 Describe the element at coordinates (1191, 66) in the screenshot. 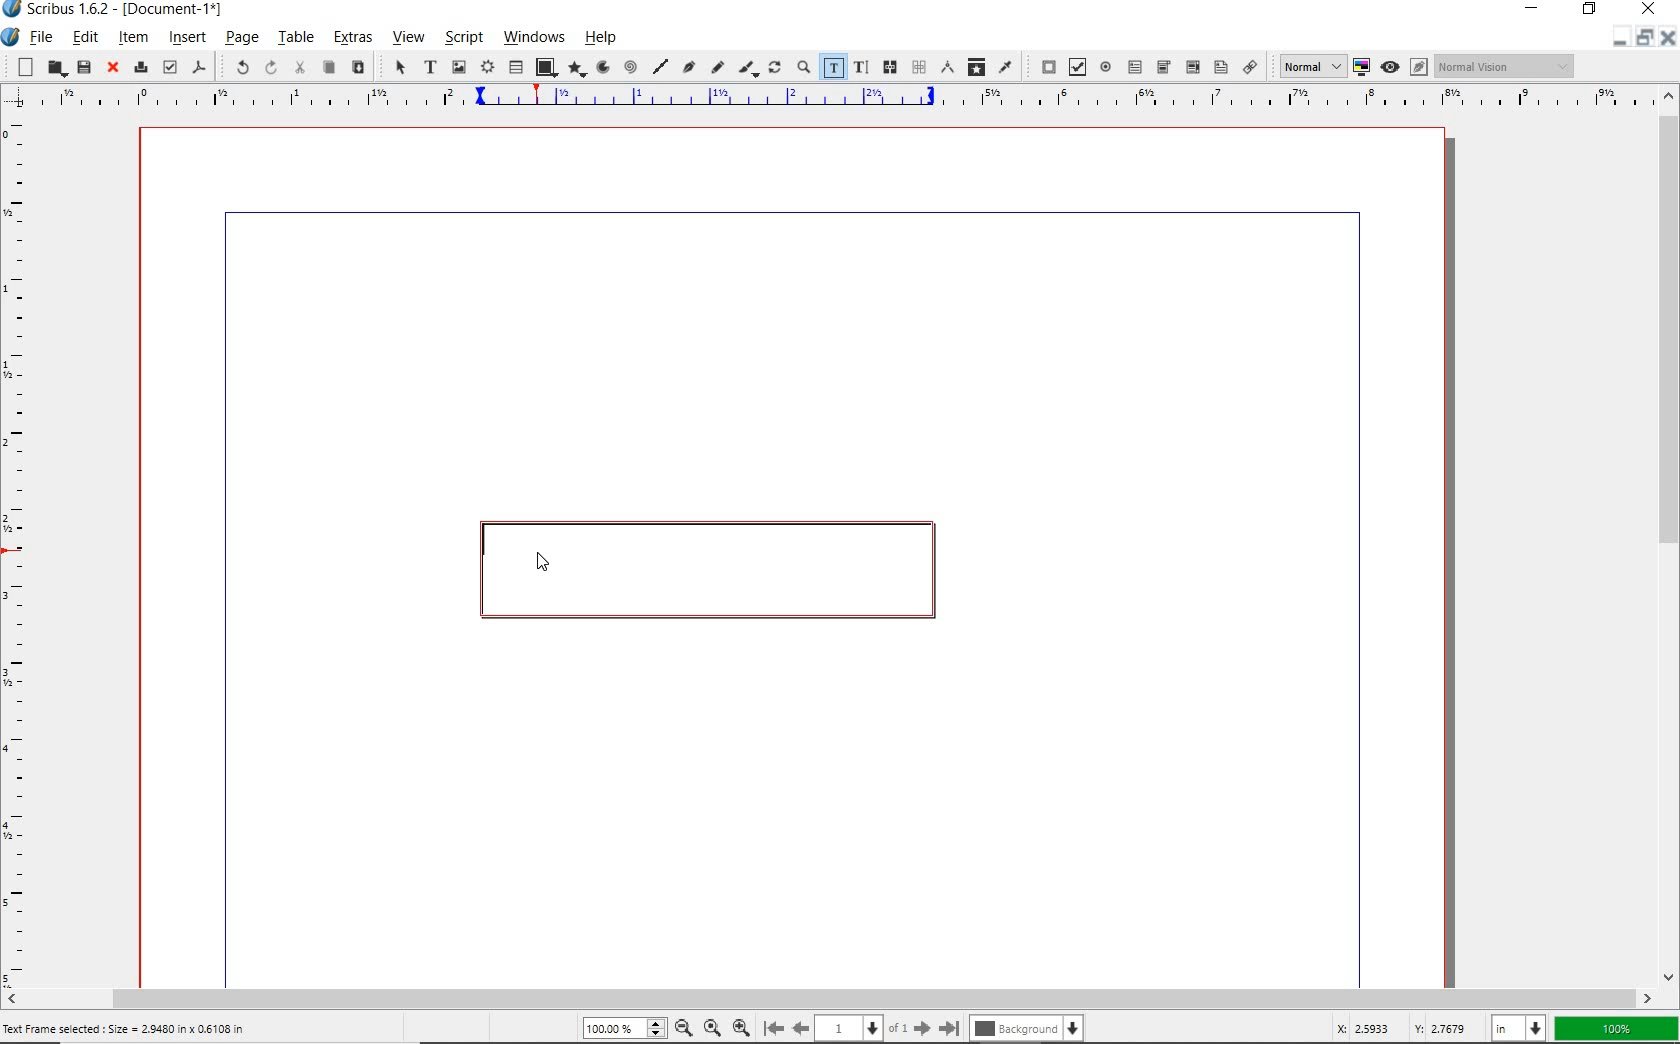

I see `pdf list box` at that location.